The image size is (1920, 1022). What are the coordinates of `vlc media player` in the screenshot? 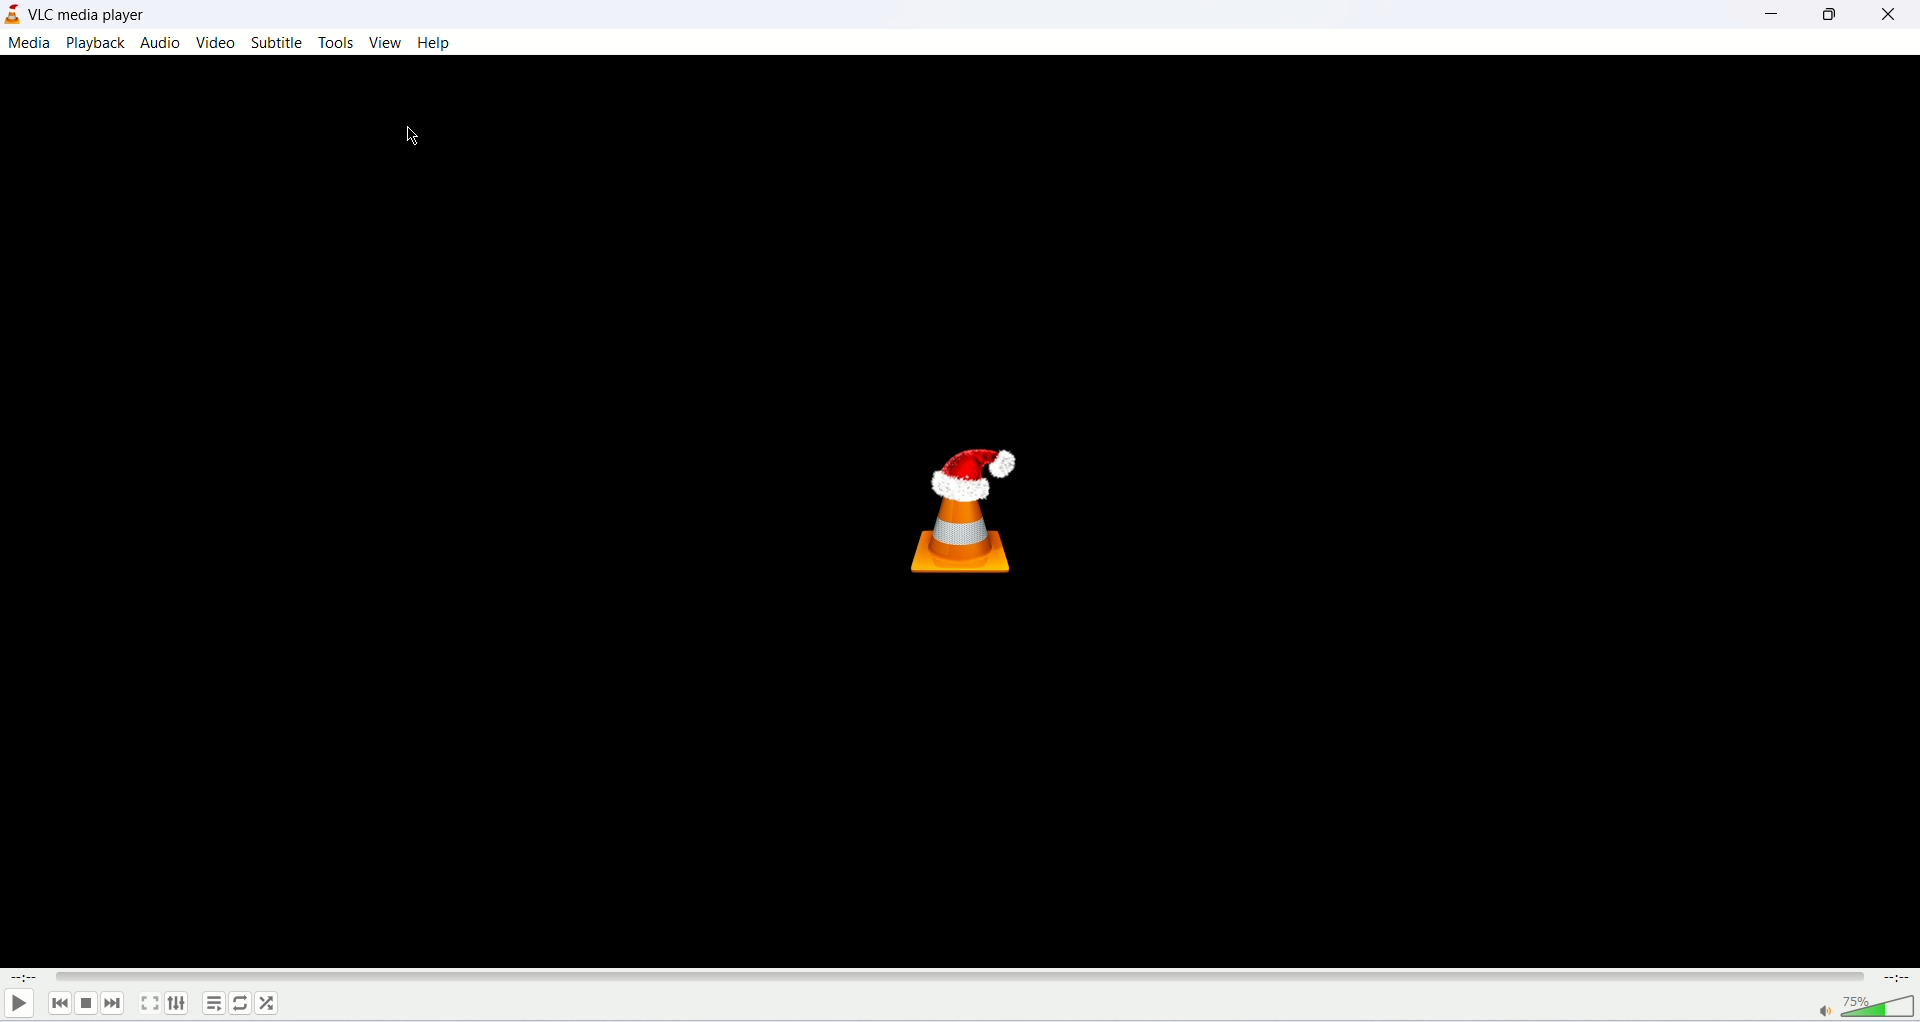 It's located at (93, 14).